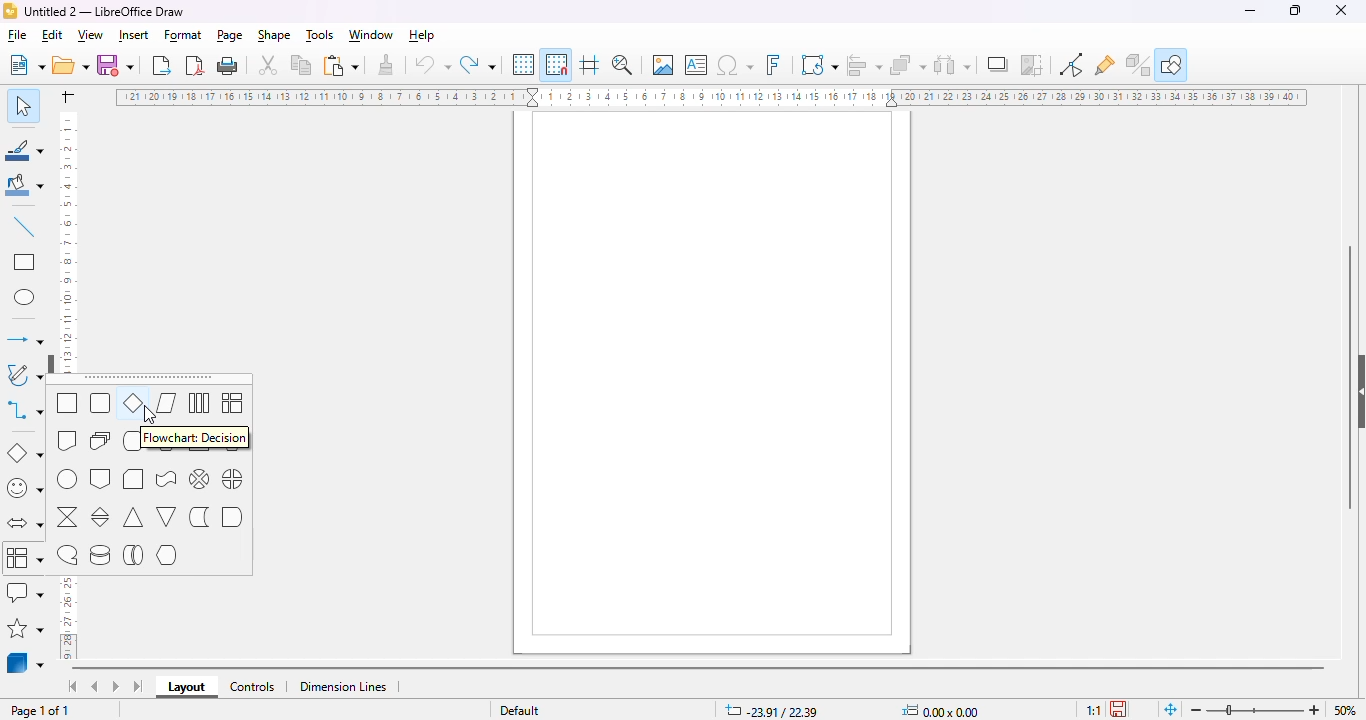 This screenshot has width=1366, height=720. What do you see at coordinates (53, 35) in the screenshot?
I see `edit` at bounding box center [53, 35].